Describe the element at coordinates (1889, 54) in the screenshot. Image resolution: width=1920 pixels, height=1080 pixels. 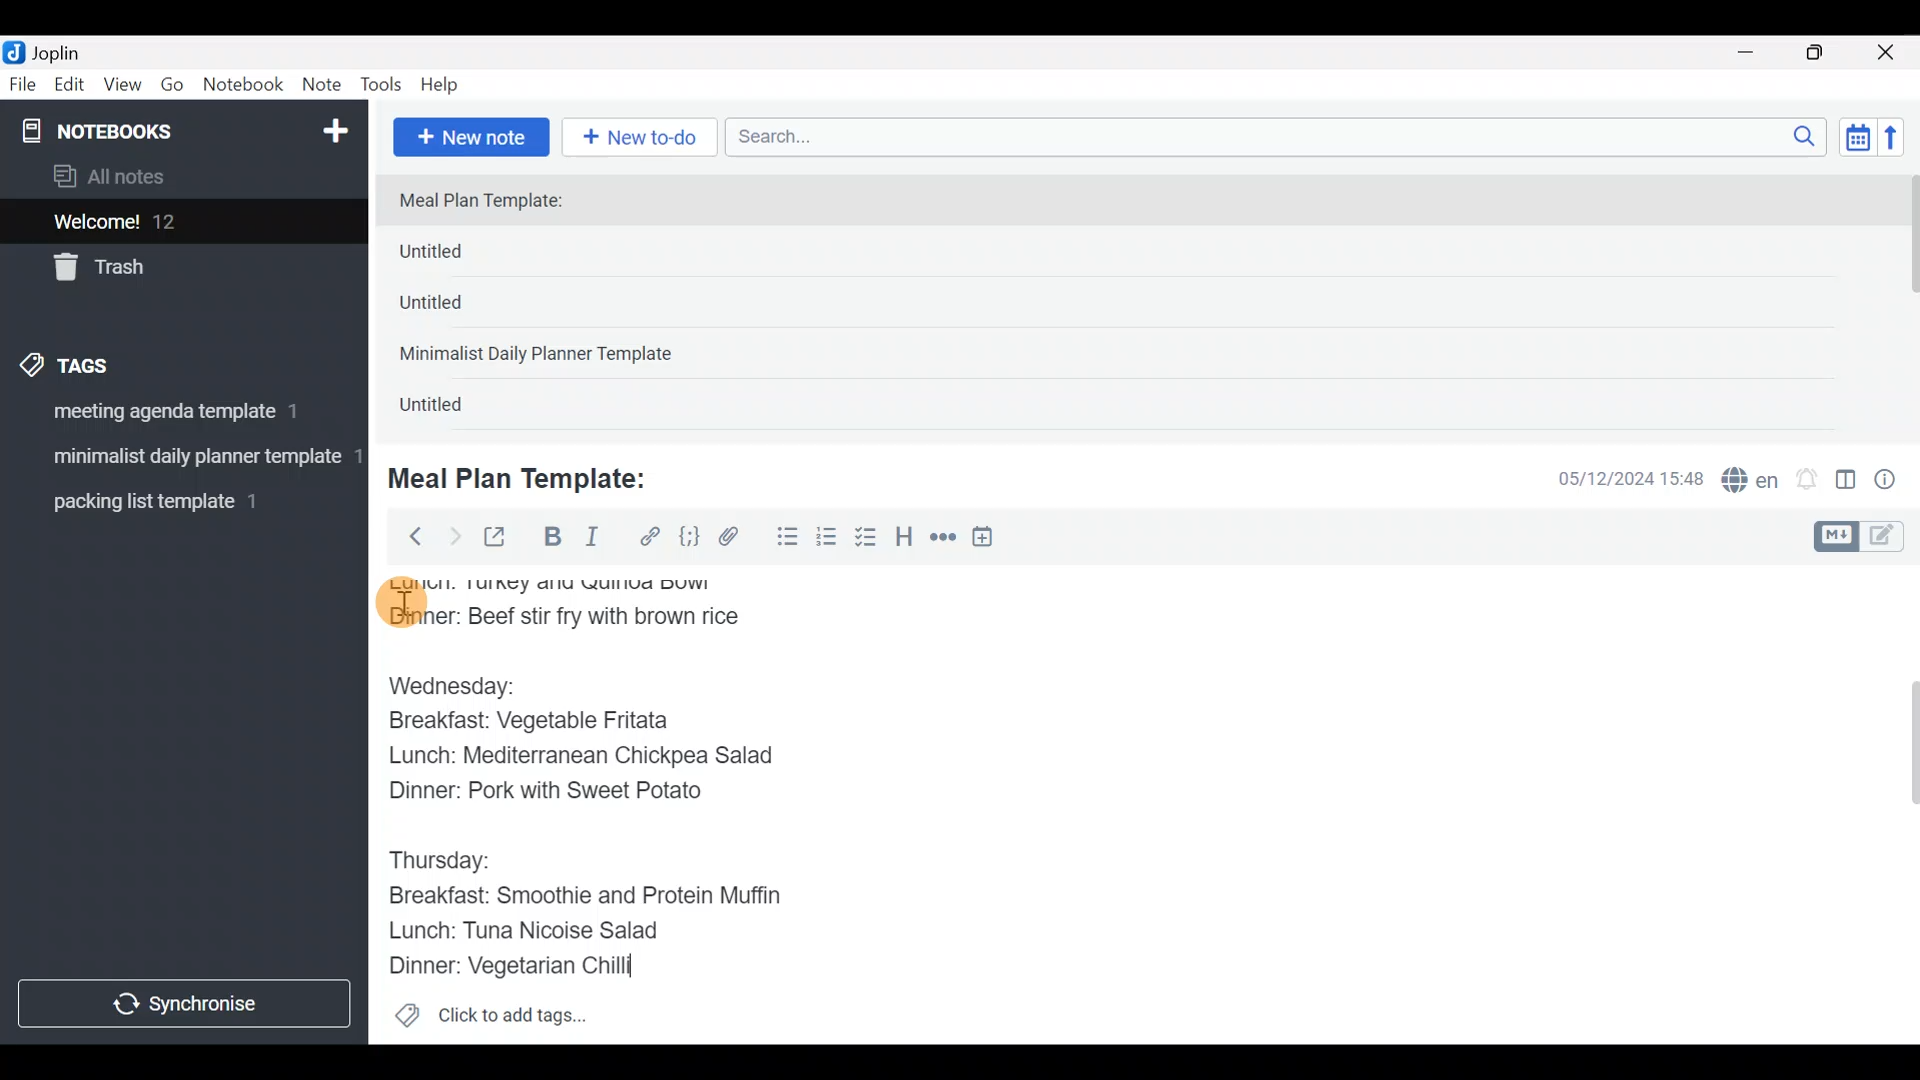
I see `Close` at that location.